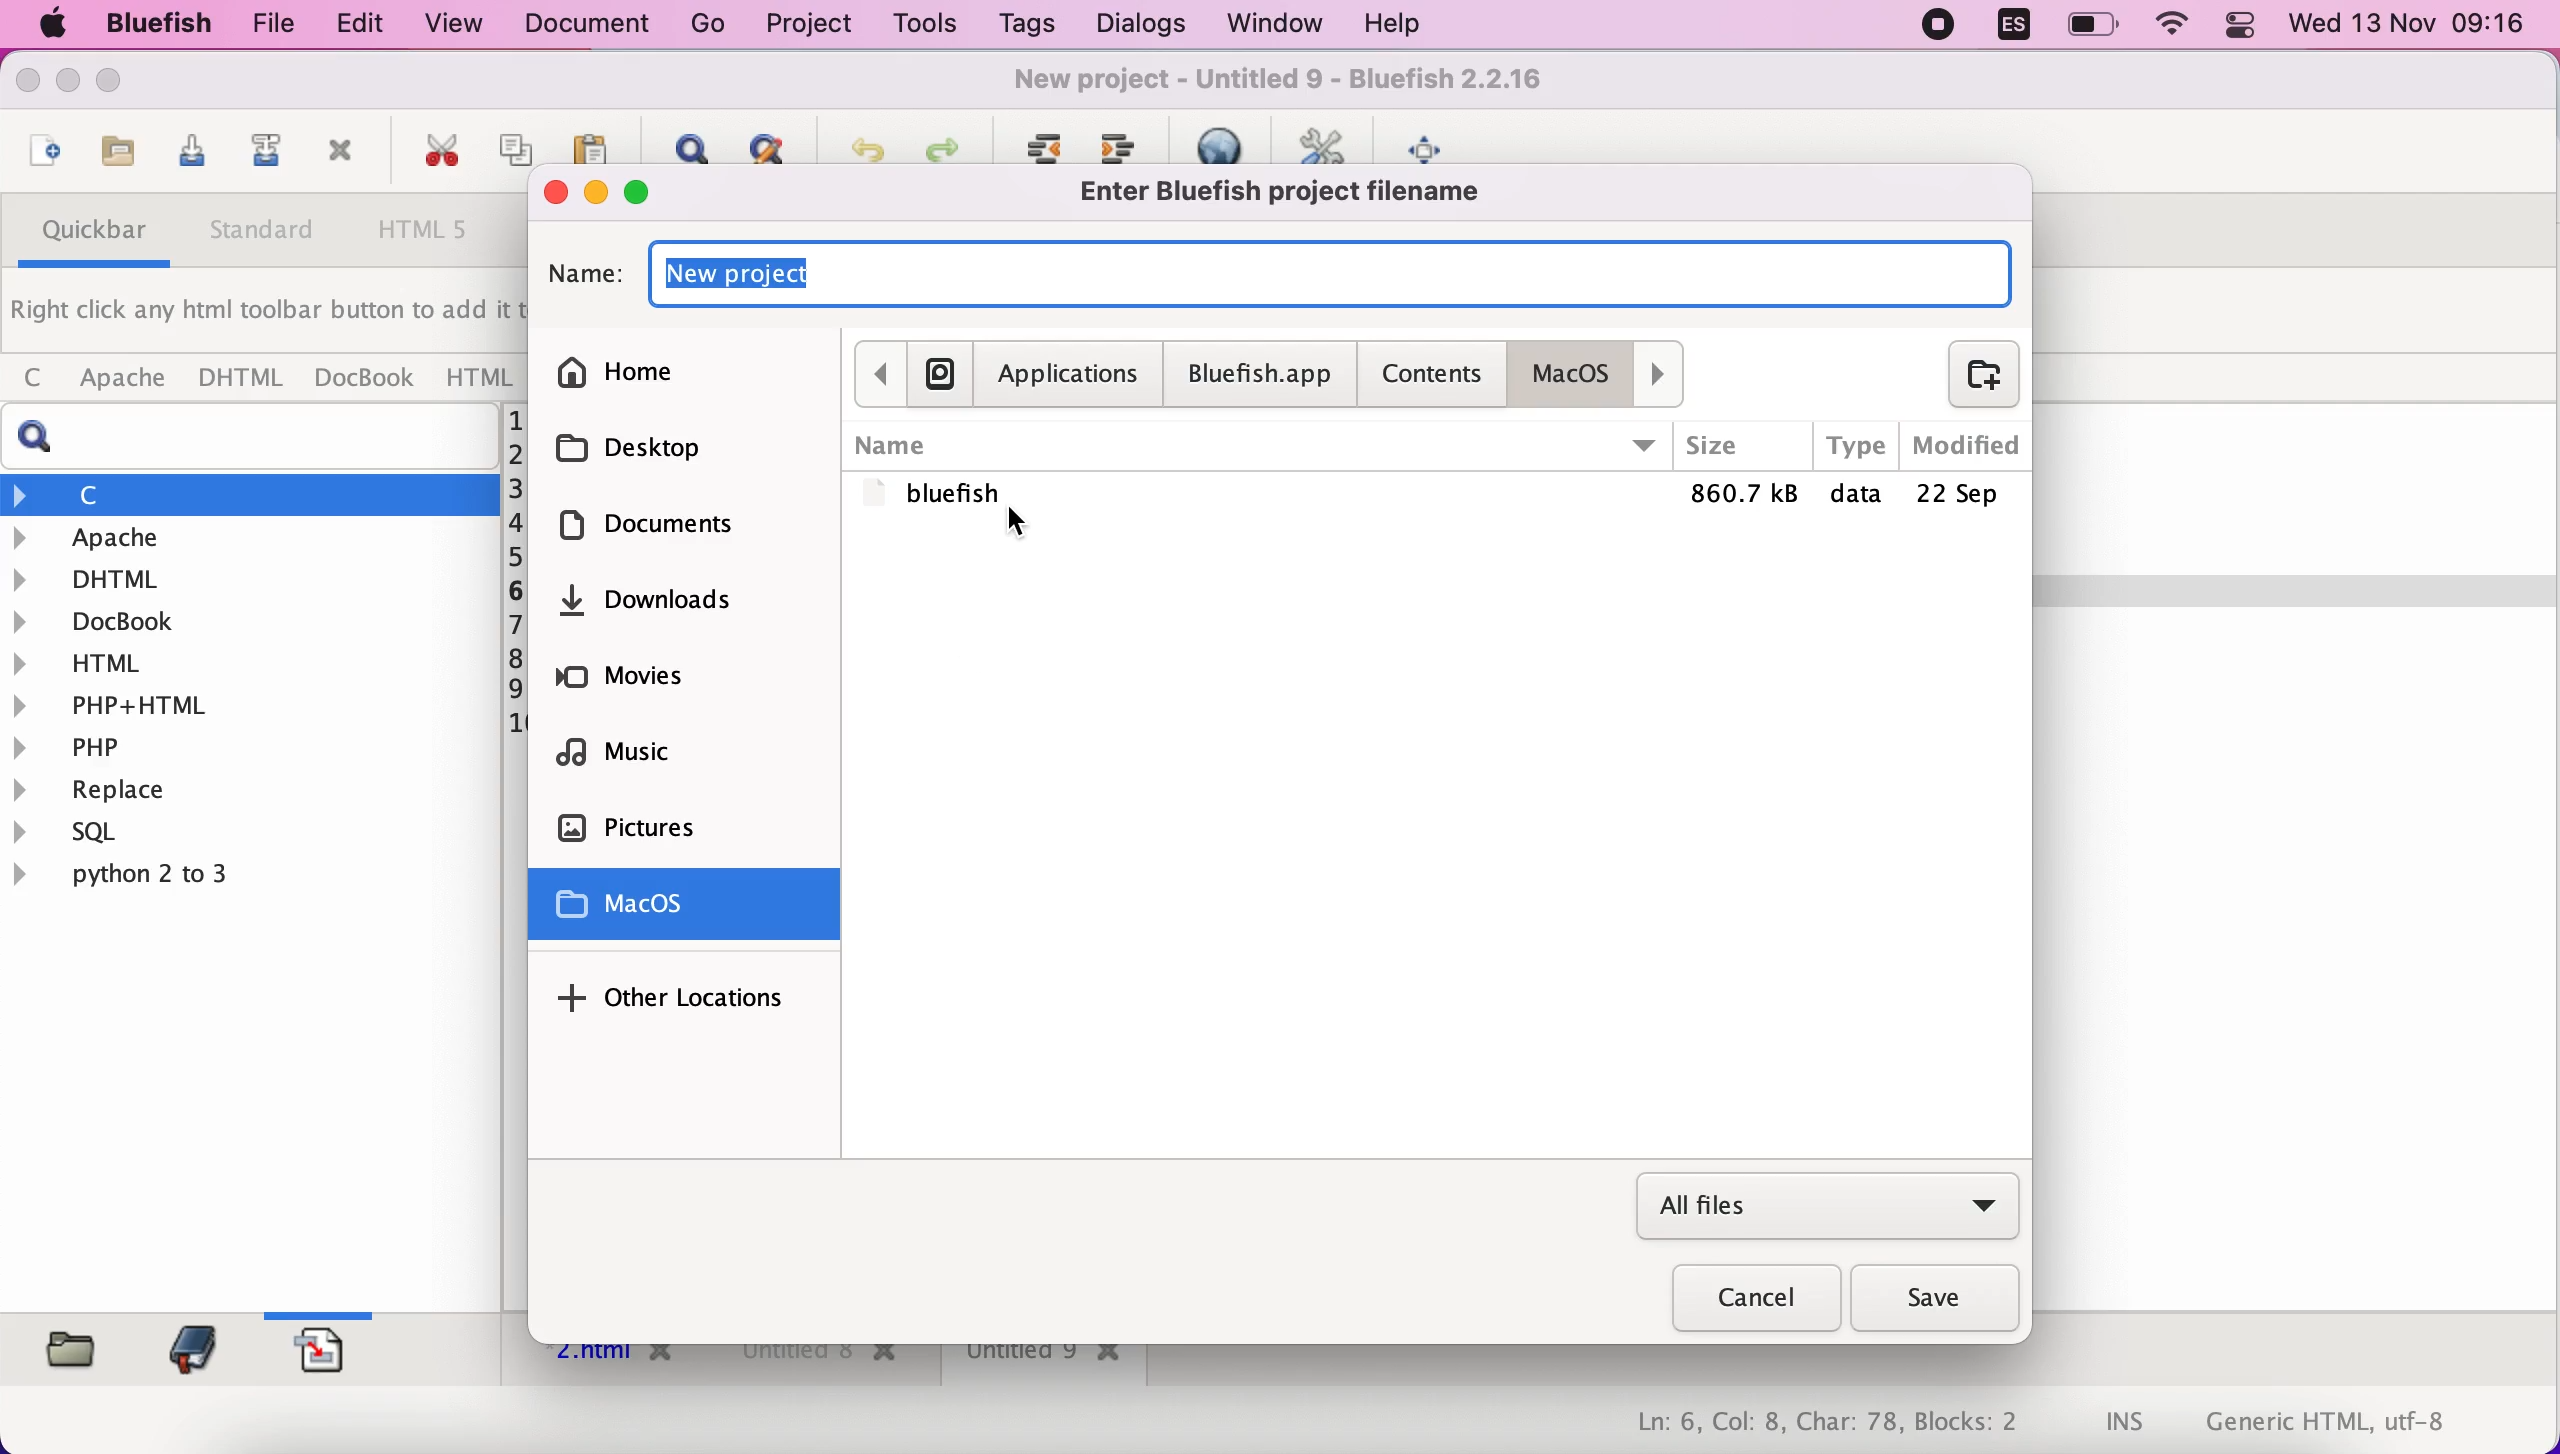 This screenshot has width=2560, height=1454. Describe the element at coordinates (654, 192) in the screenshot. I see `maximize` at that location.